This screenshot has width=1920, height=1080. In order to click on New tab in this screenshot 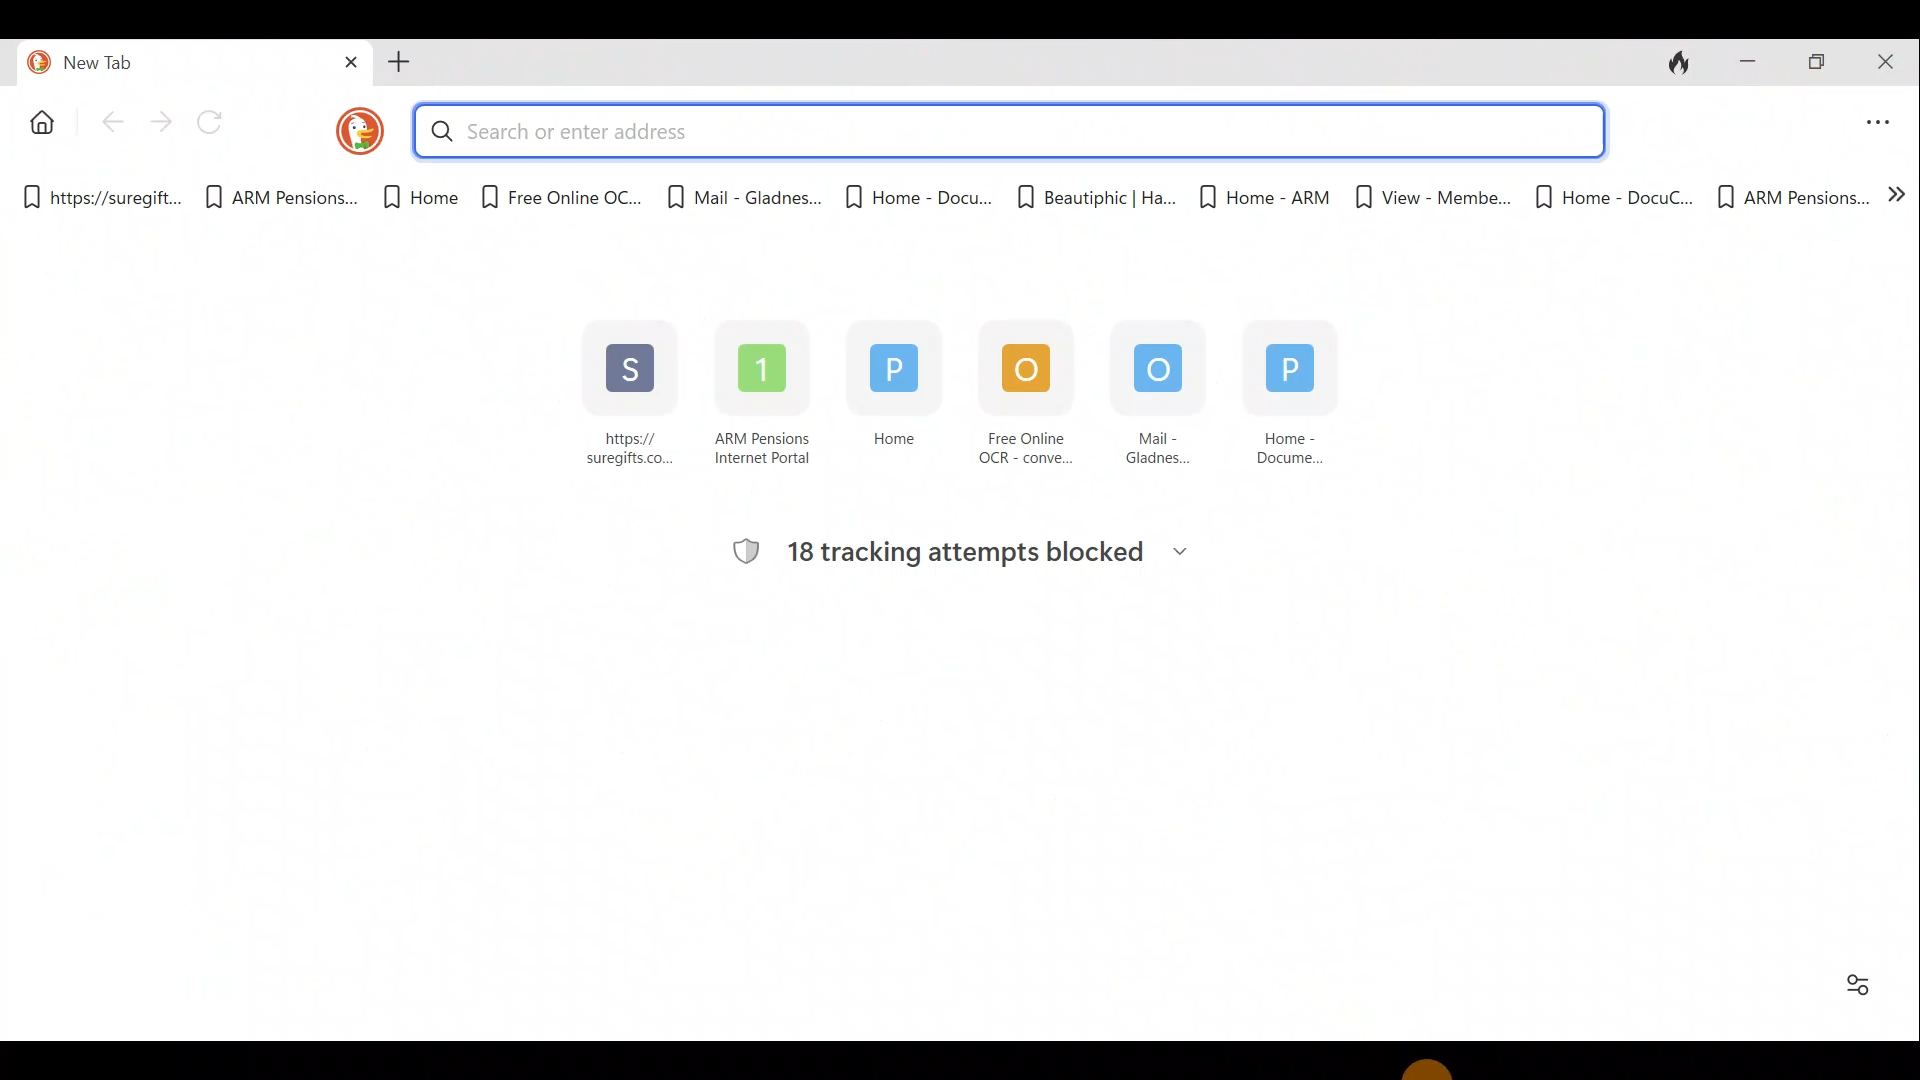, I will do `click(137, 63)`.